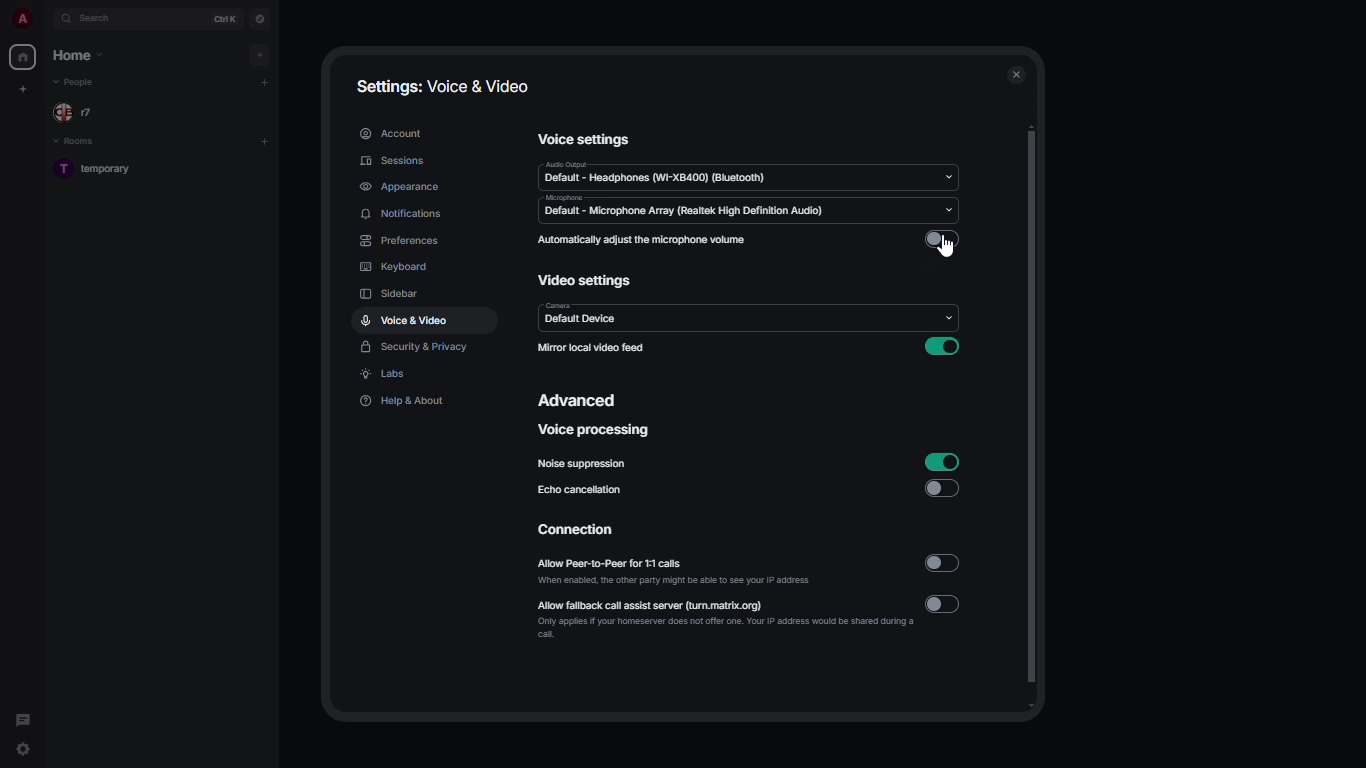  Describe the element at coordinates (404, 214) in the screenshot. I see `notifications` at that location.